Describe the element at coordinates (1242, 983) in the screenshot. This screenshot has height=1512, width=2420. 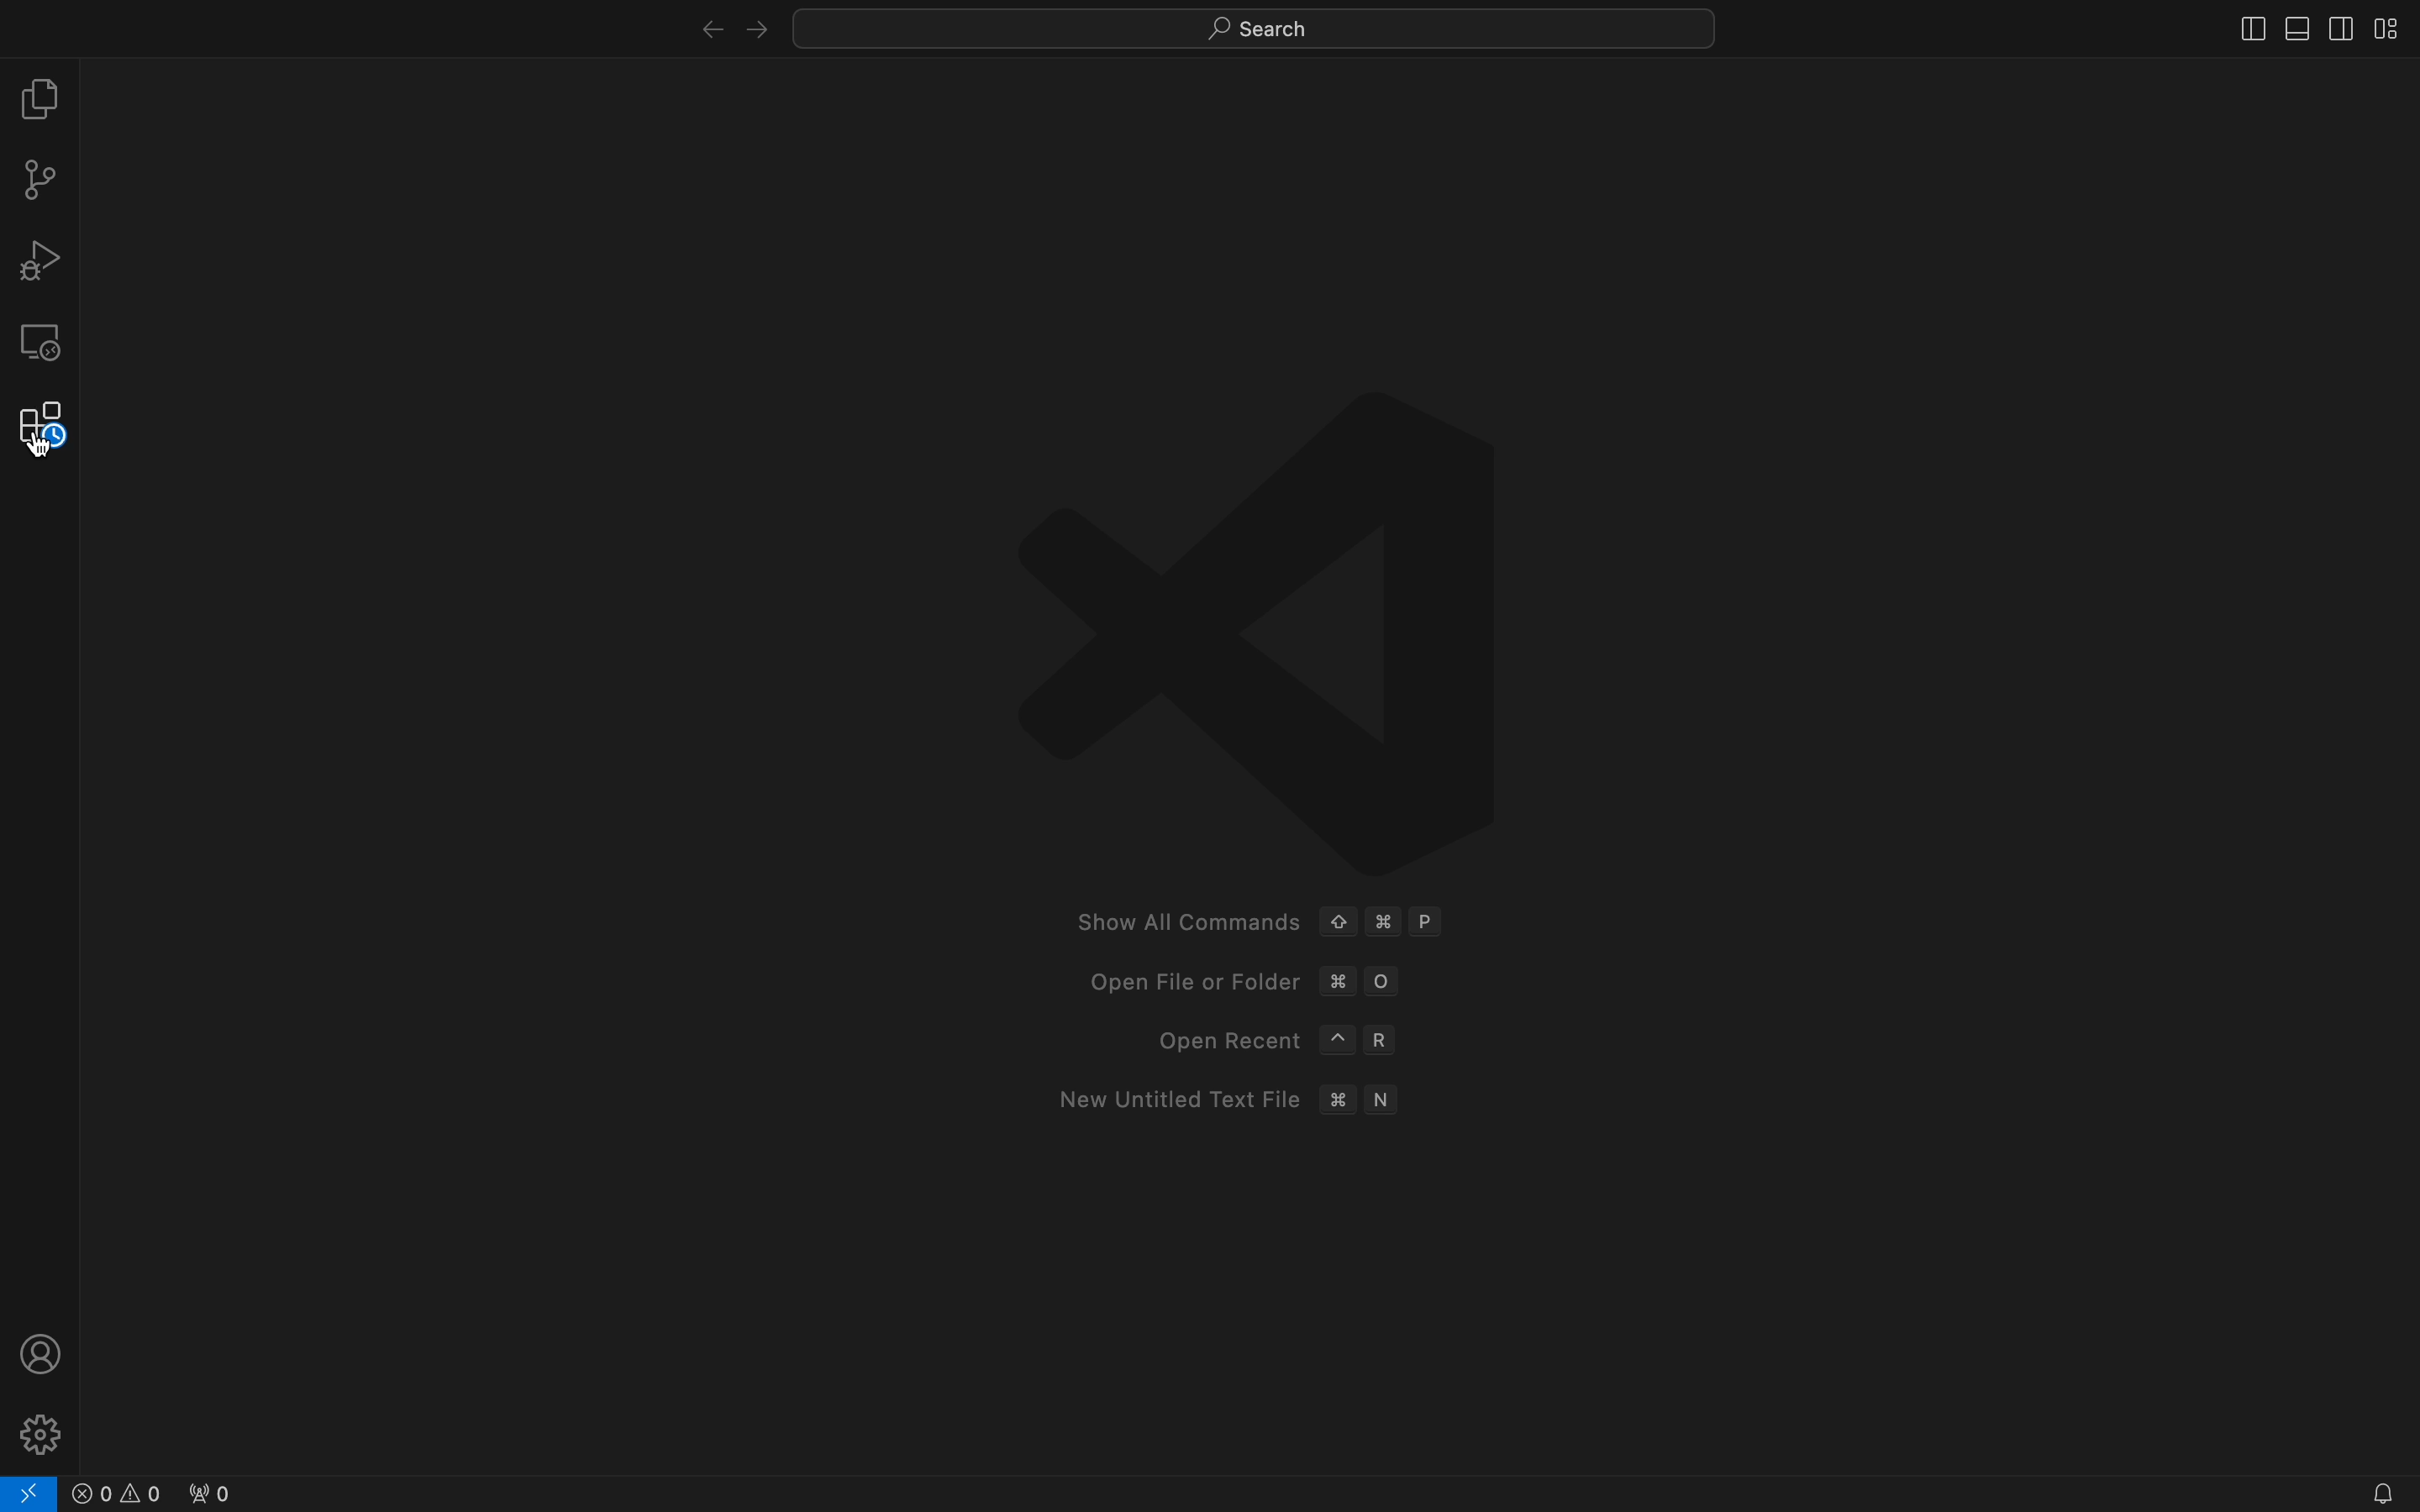
I see `open file or folder` at that location.